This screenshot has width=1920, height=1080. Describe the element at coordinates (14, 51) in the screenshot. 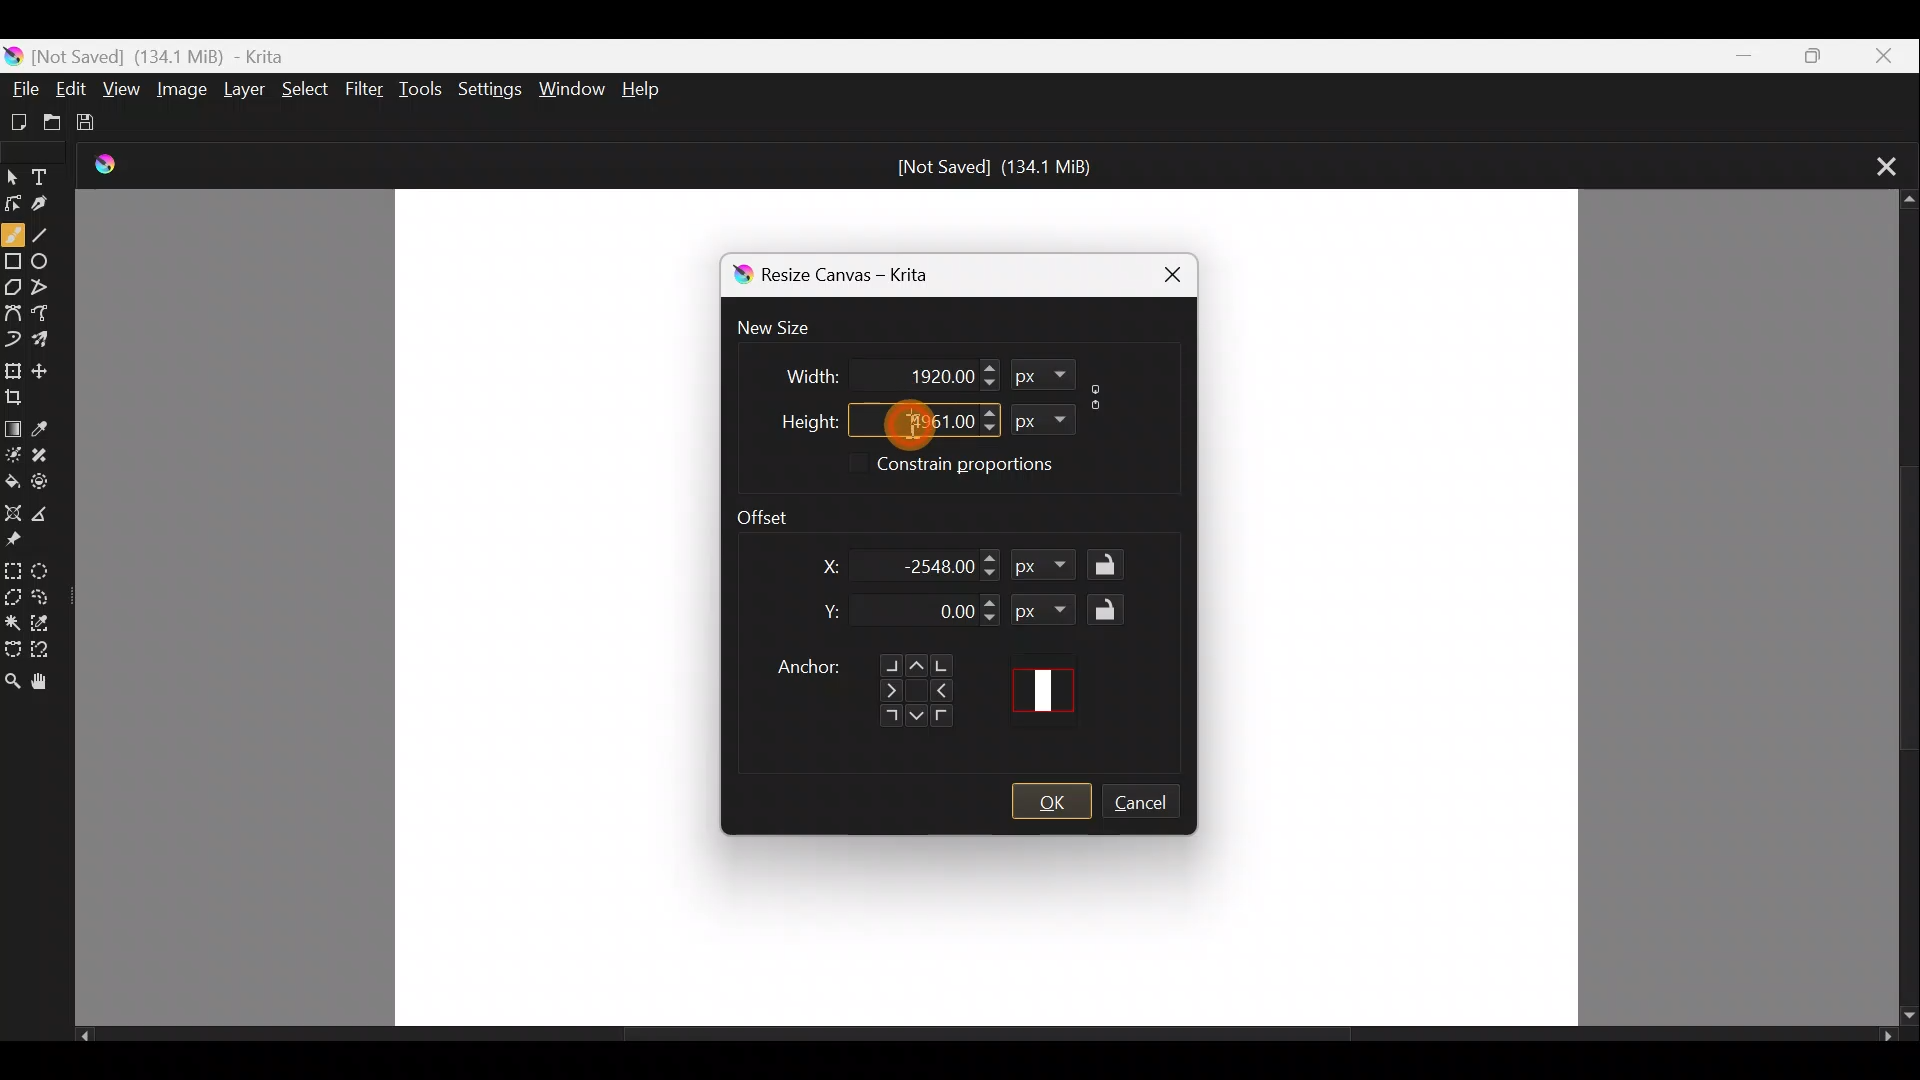

I see `Krita Logo` at that location.